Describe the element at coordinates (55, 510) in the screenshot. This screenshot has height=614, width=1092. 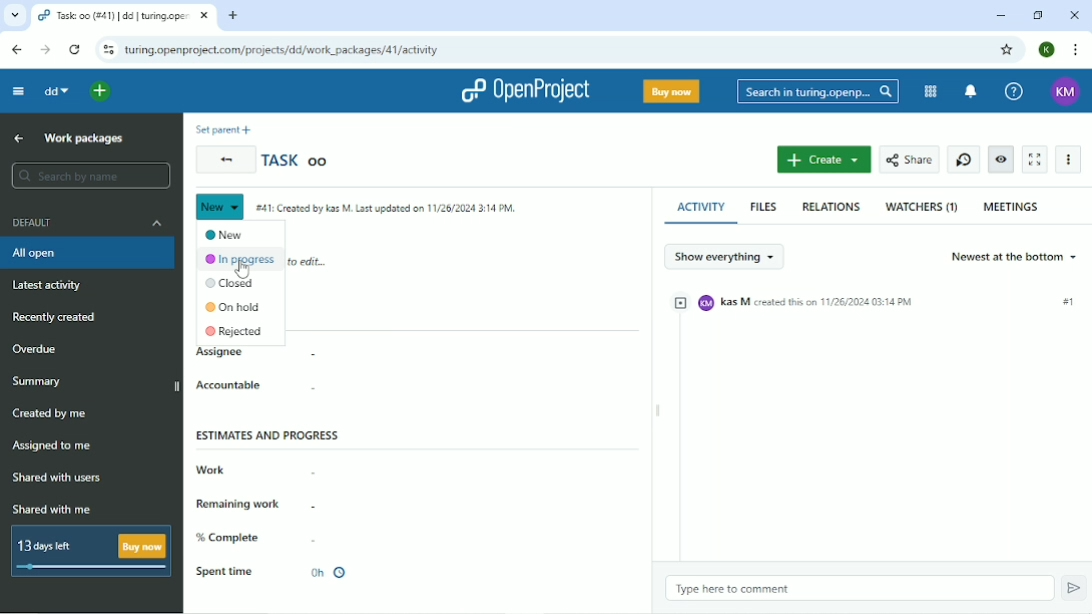
I see `Shared with me` at that location.